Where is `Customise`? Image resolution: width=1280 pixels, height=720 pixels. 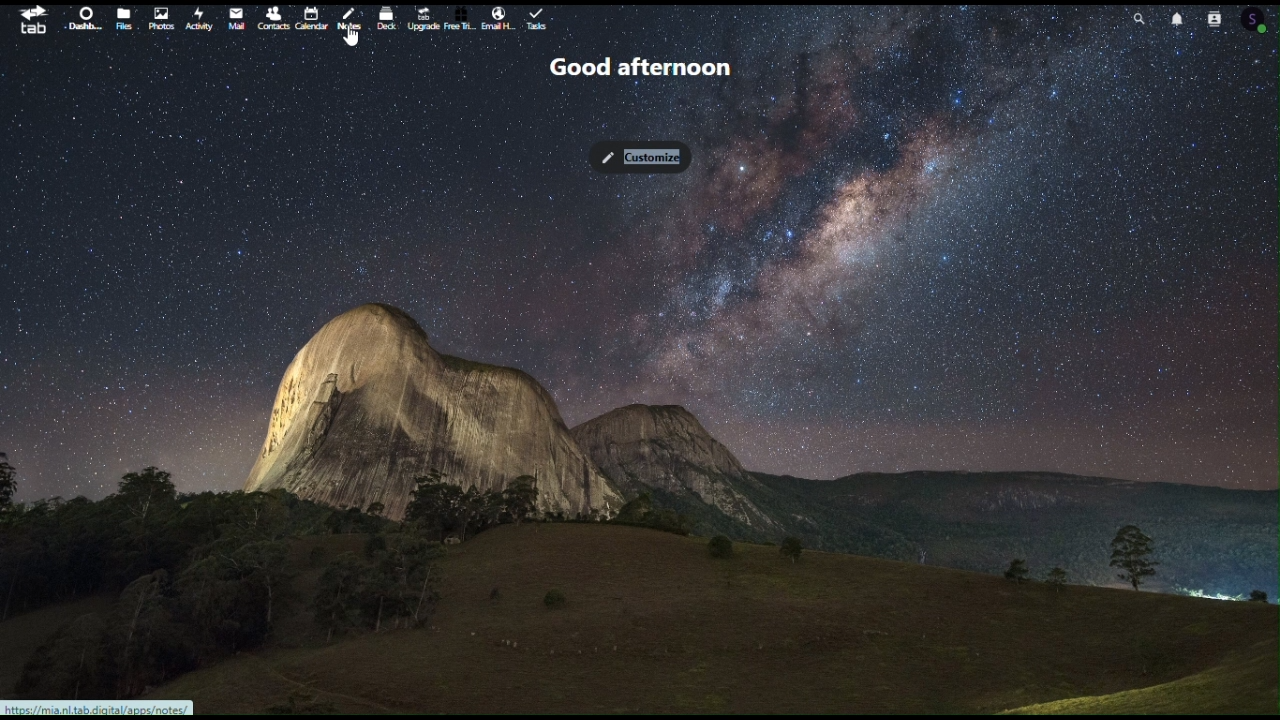 Customise is located at coordinates (642, 151).